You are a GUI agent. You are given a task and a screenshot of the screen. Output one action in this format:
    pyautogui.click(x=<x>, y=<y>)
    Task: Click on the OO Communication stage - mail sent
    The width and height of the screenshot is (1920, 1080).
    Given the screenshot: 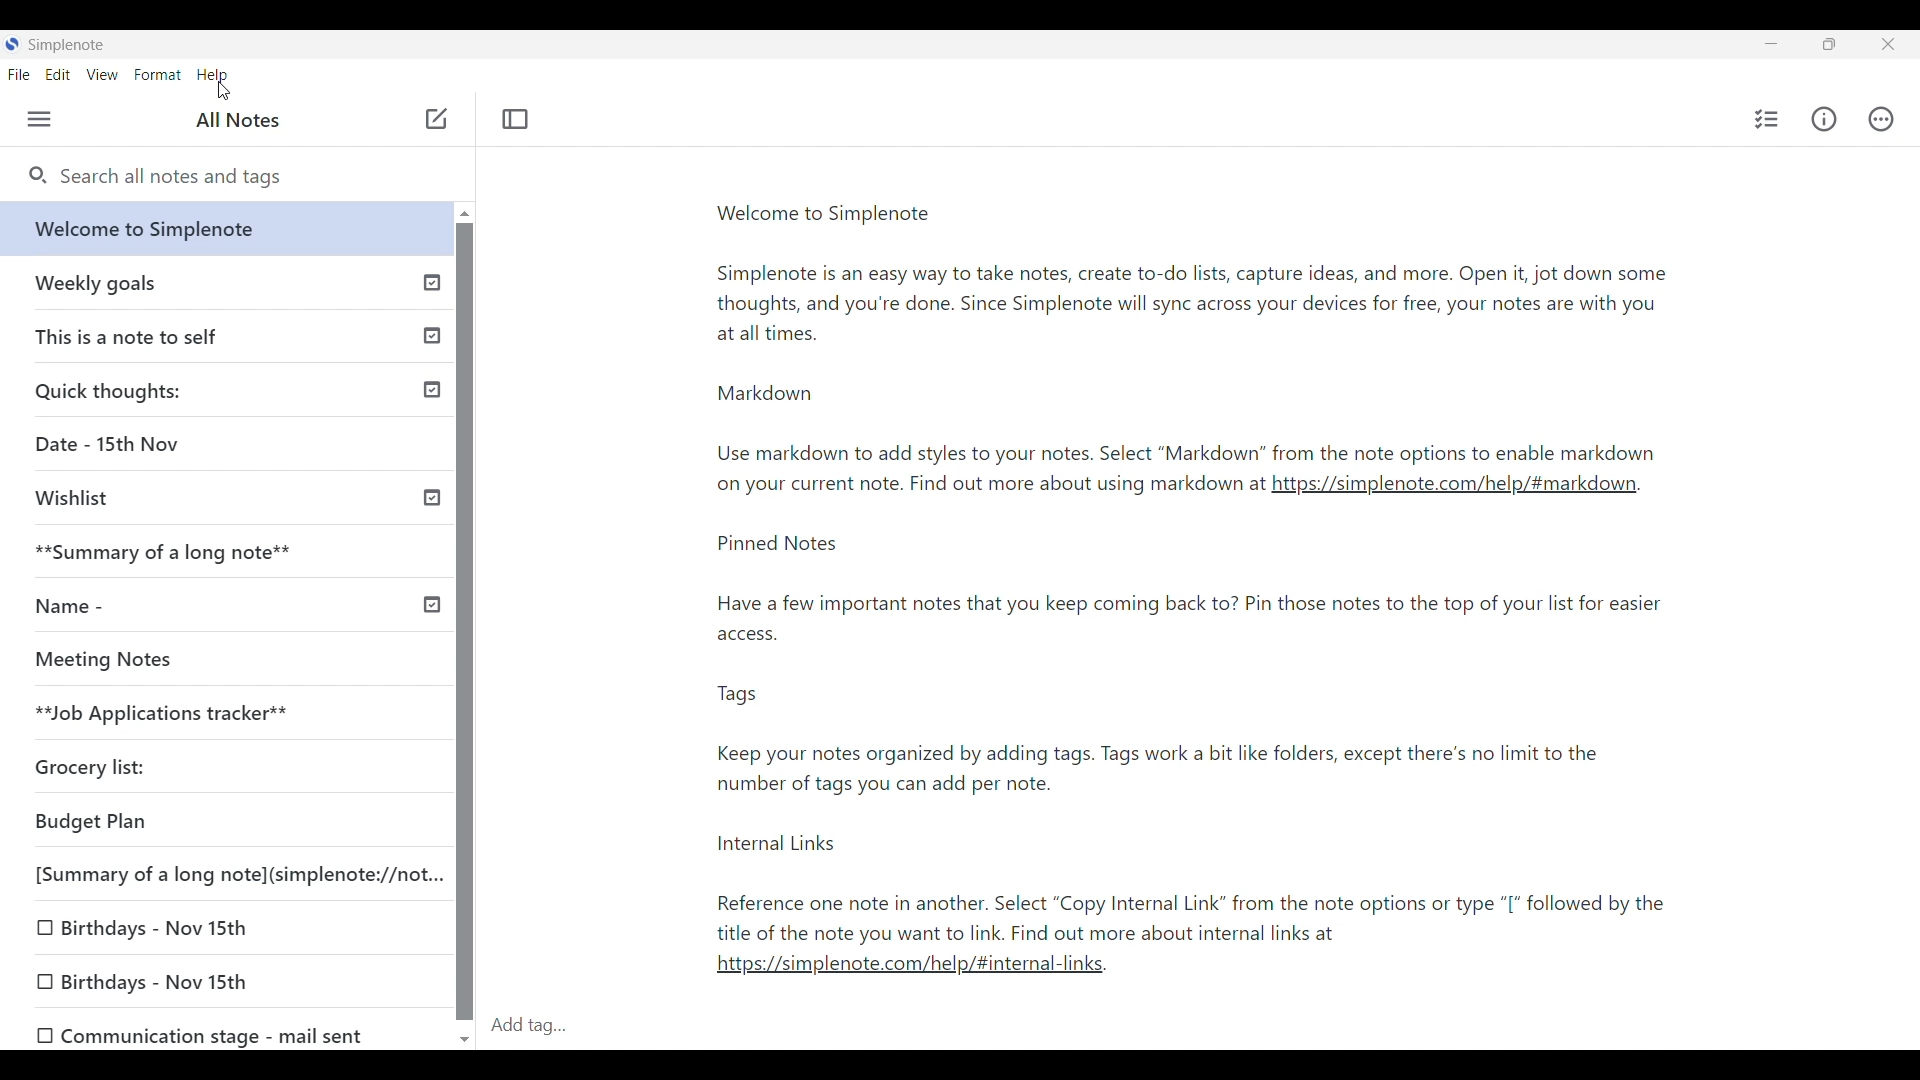 What is the action you would take?
    pyautogui.click(x=193, y=1033)
    